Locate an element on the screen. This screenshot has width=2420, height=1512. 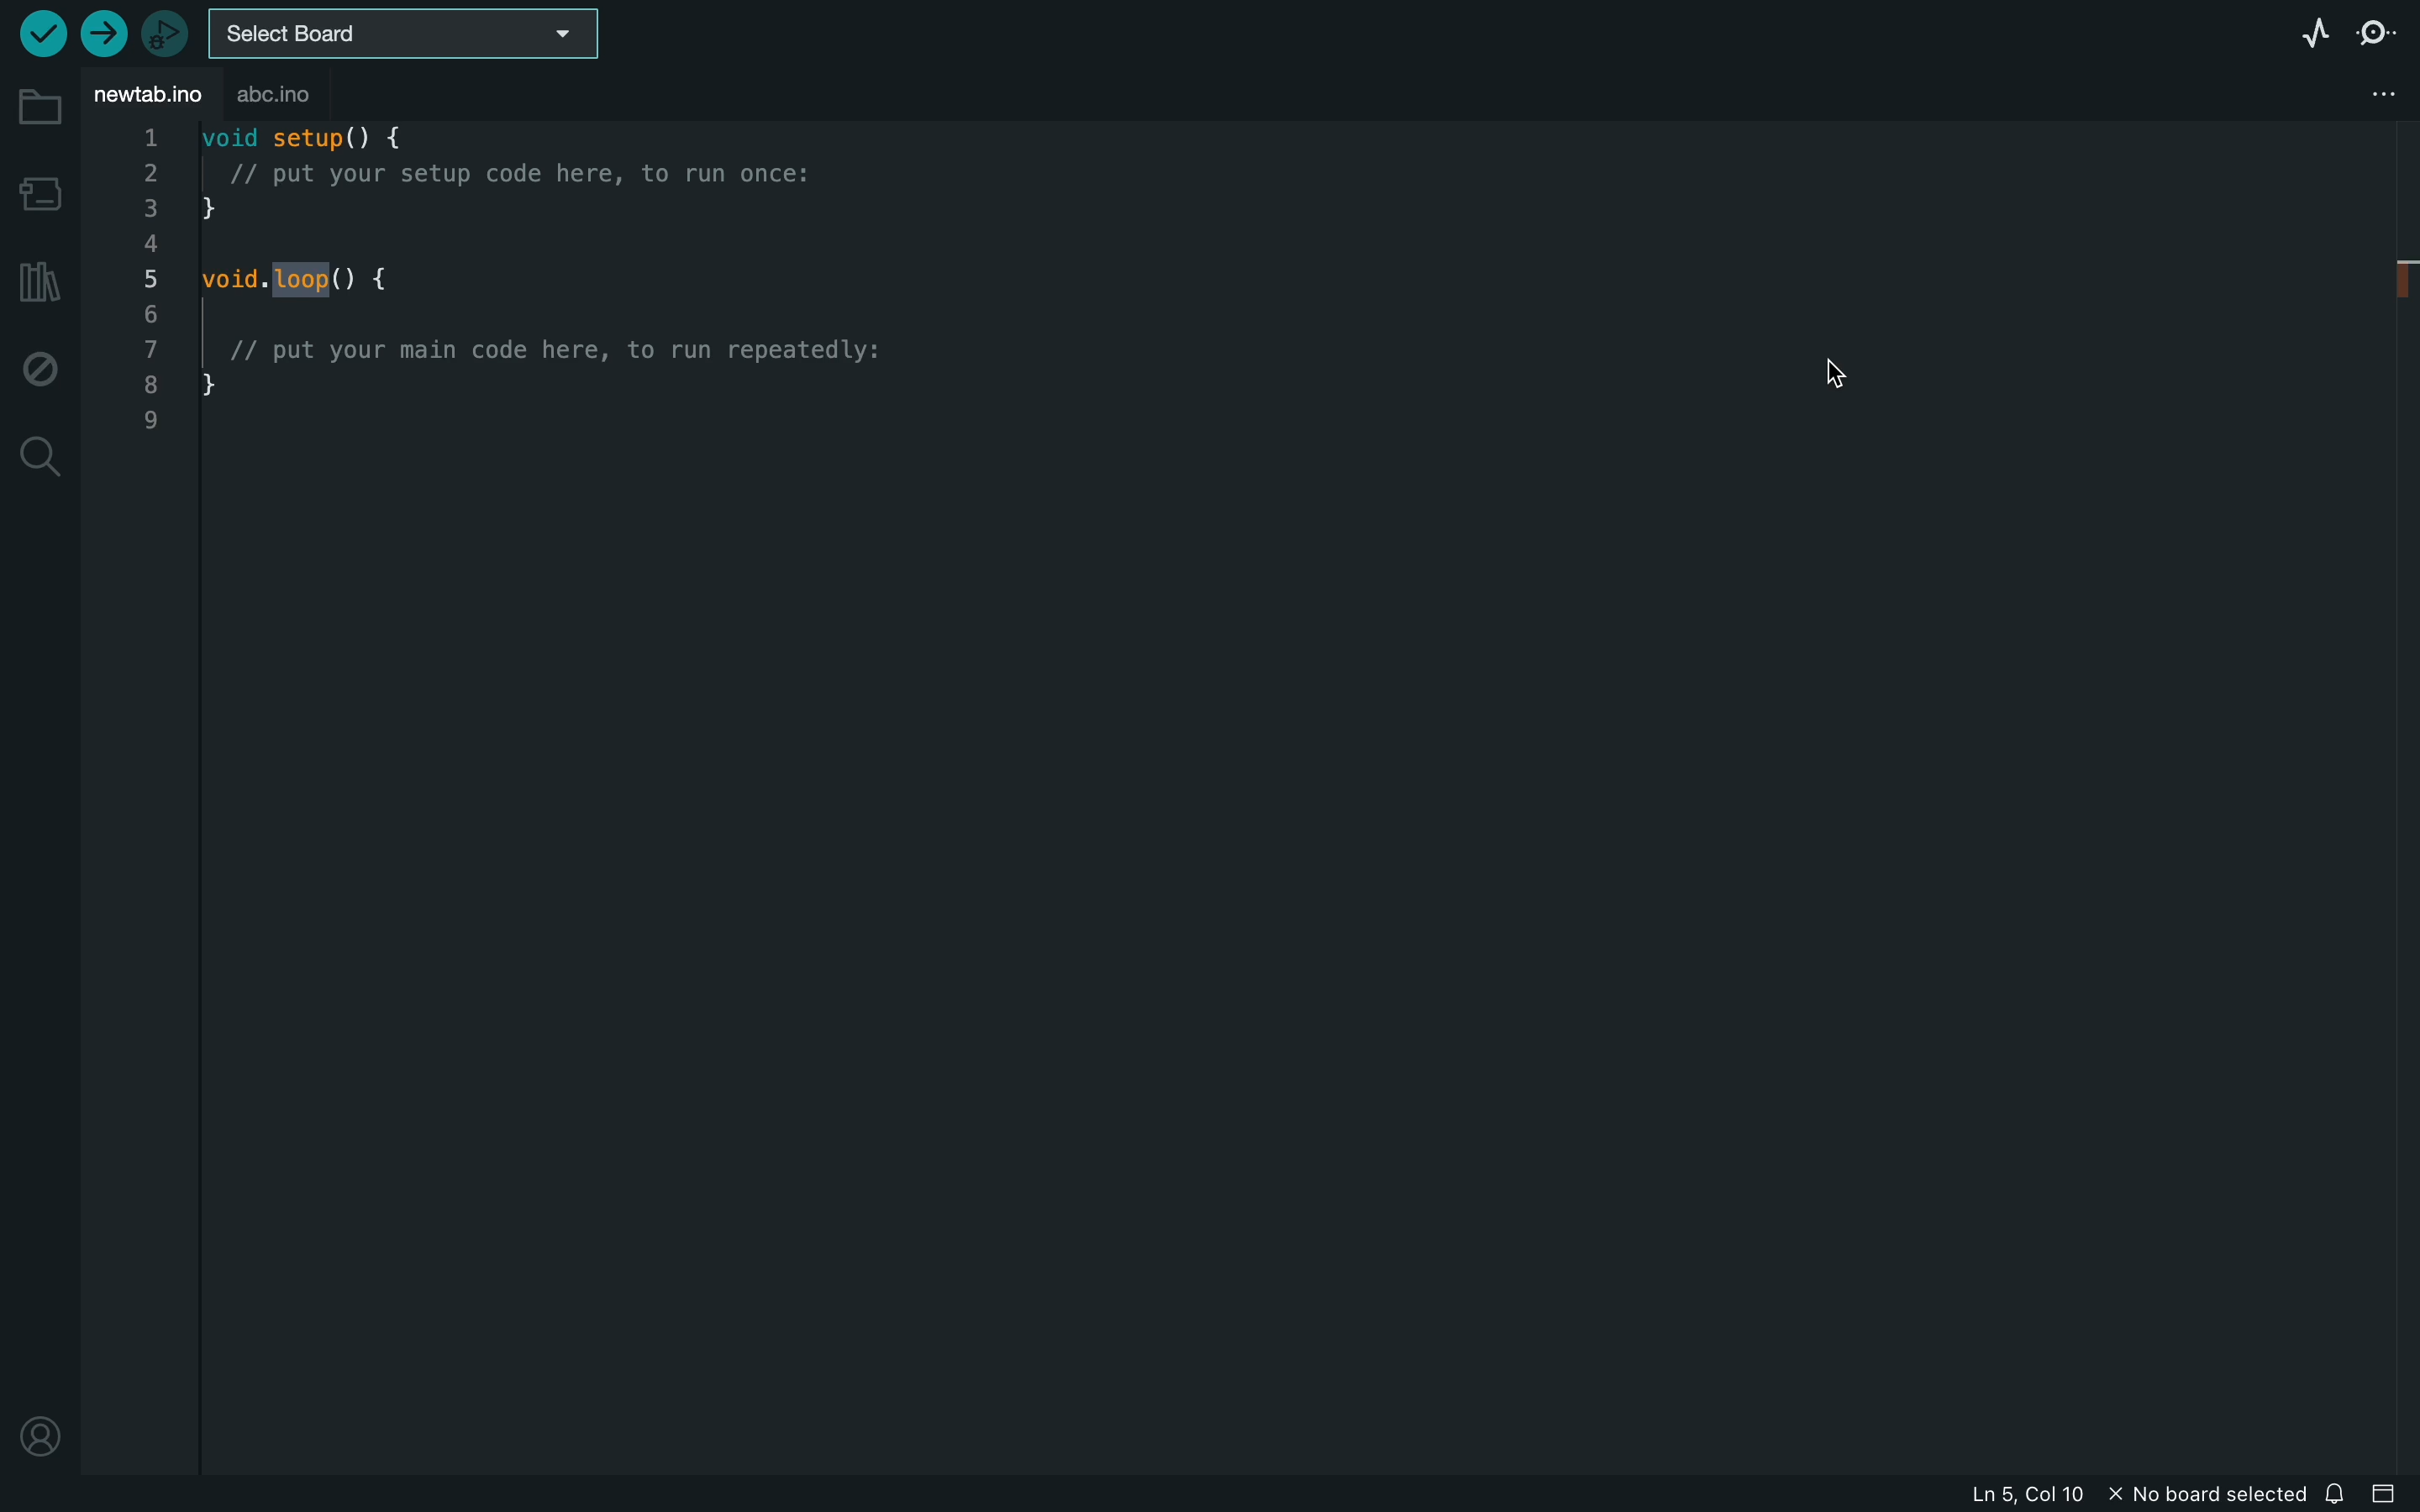
debugger is located at coordinates (165, 32).